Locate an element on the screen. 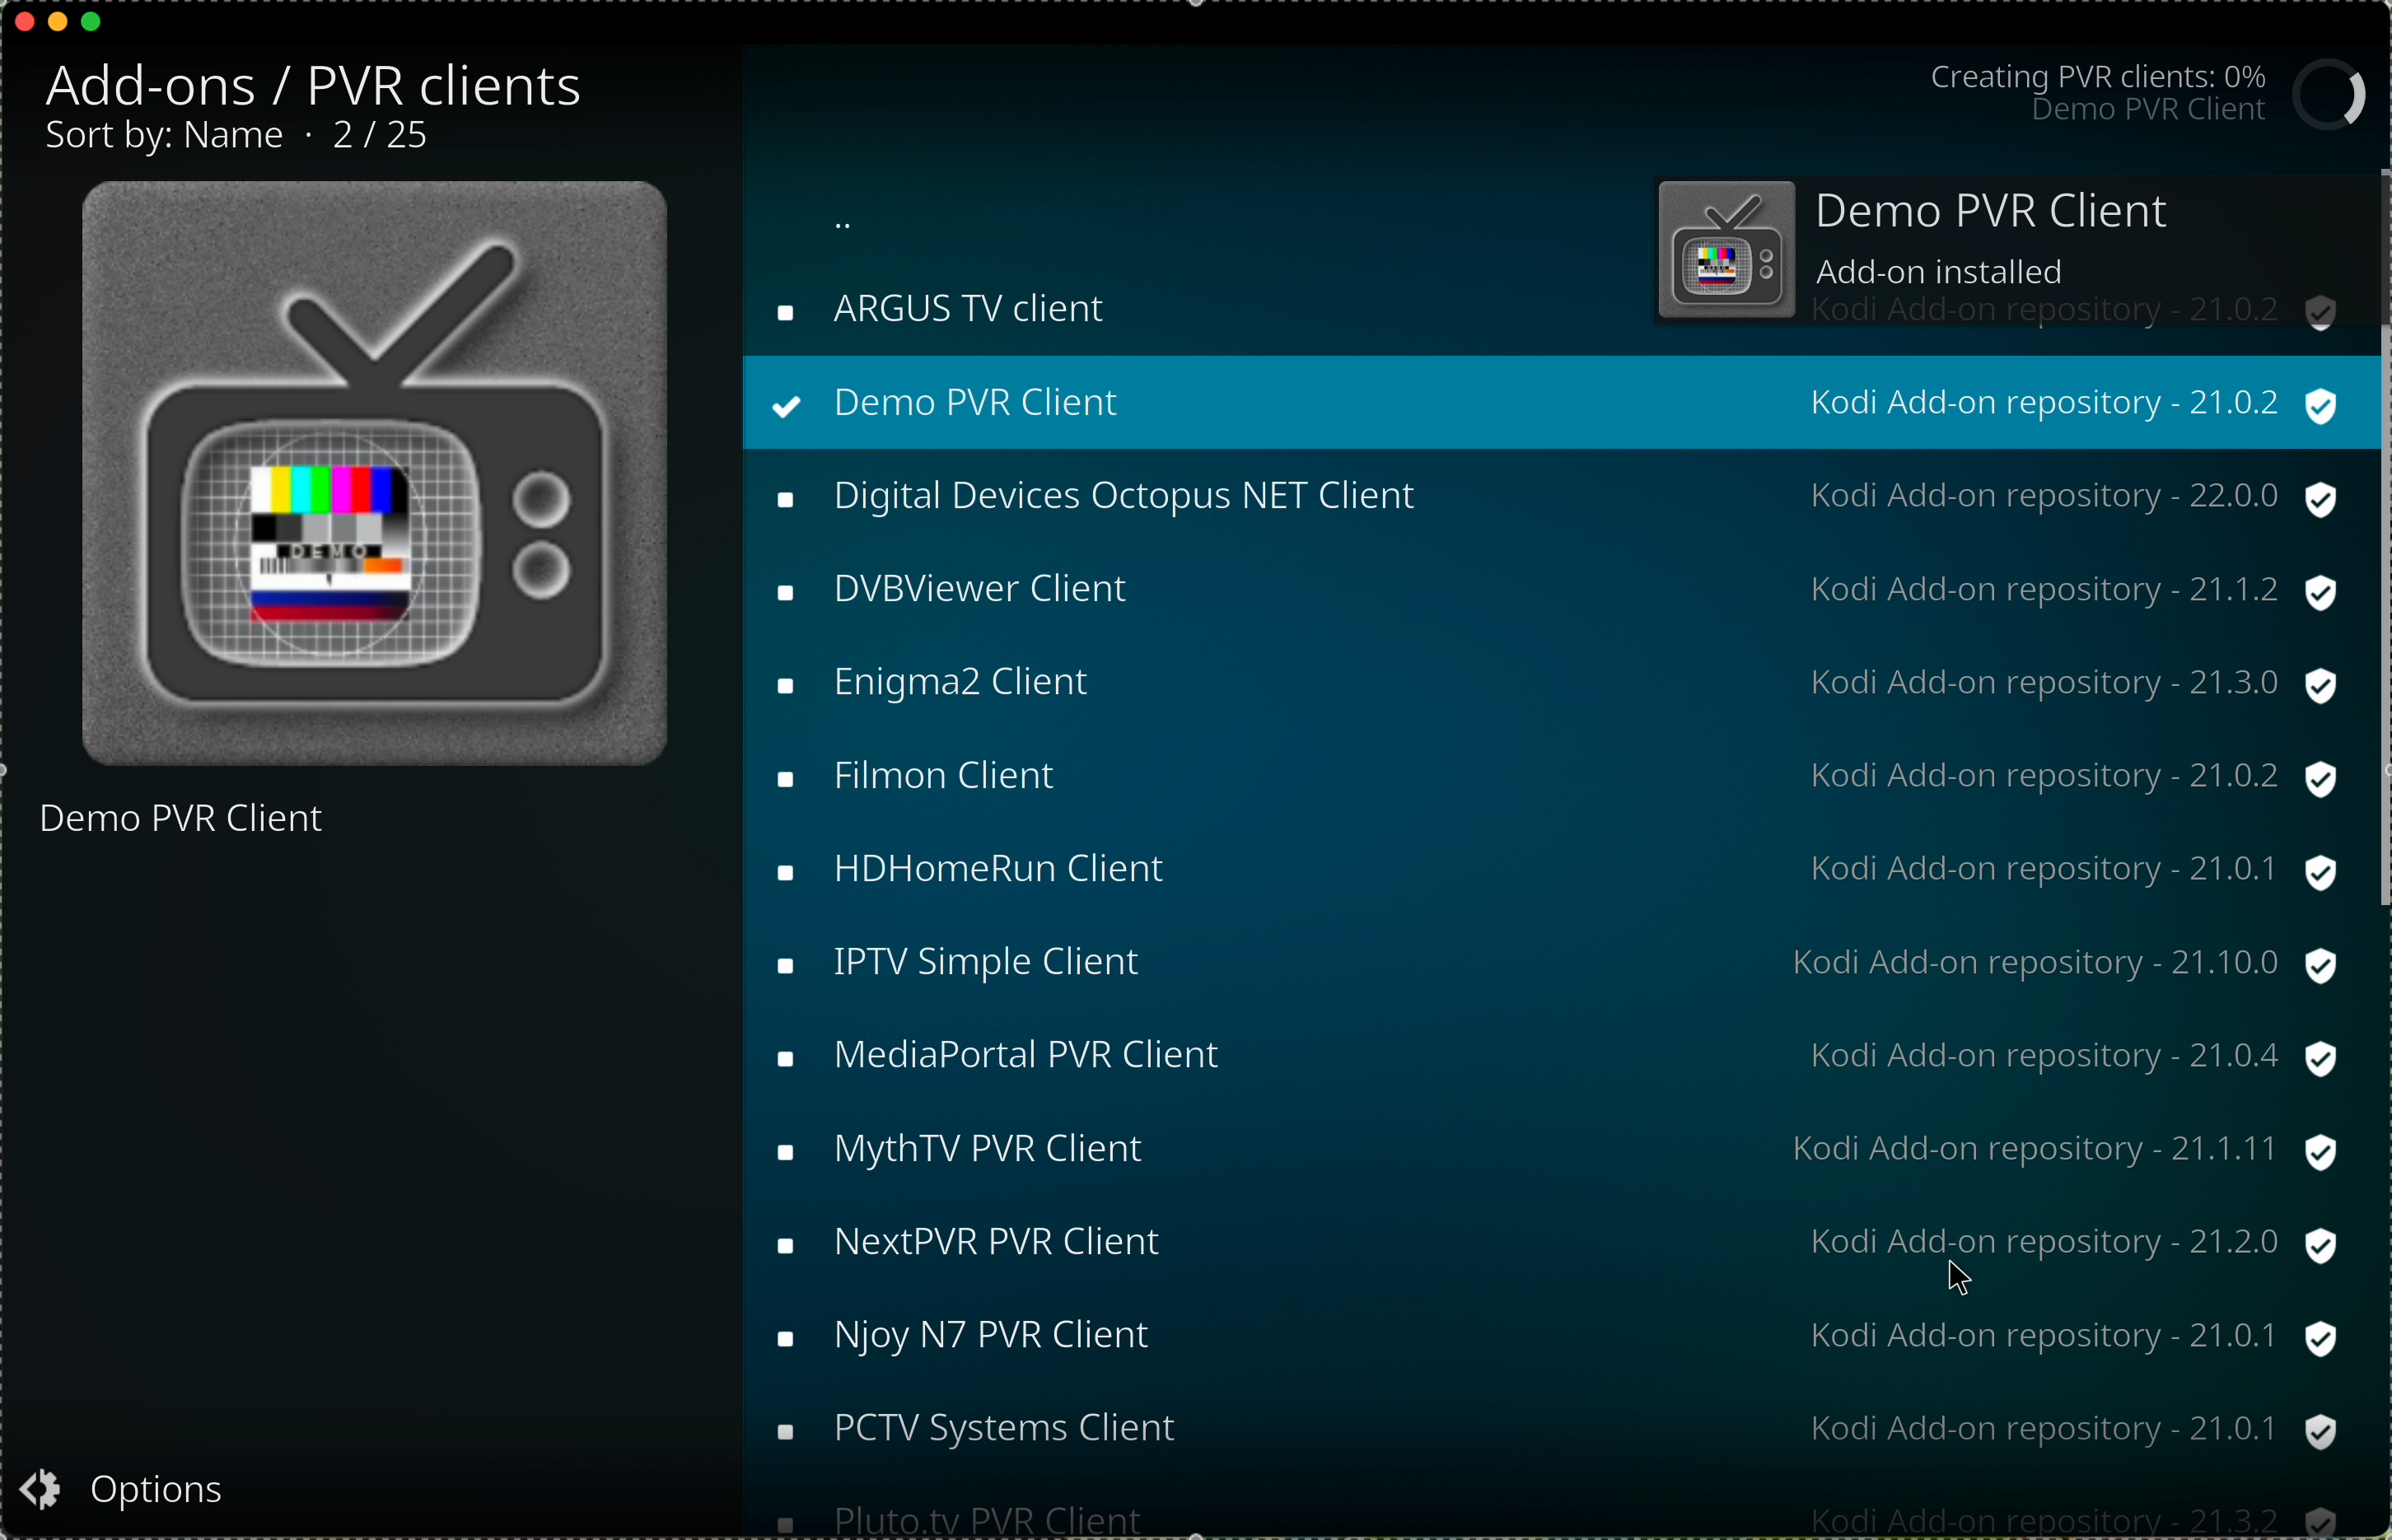 This screenshot has height=1540, width=2392.  is located at coordinates (1550, 583).